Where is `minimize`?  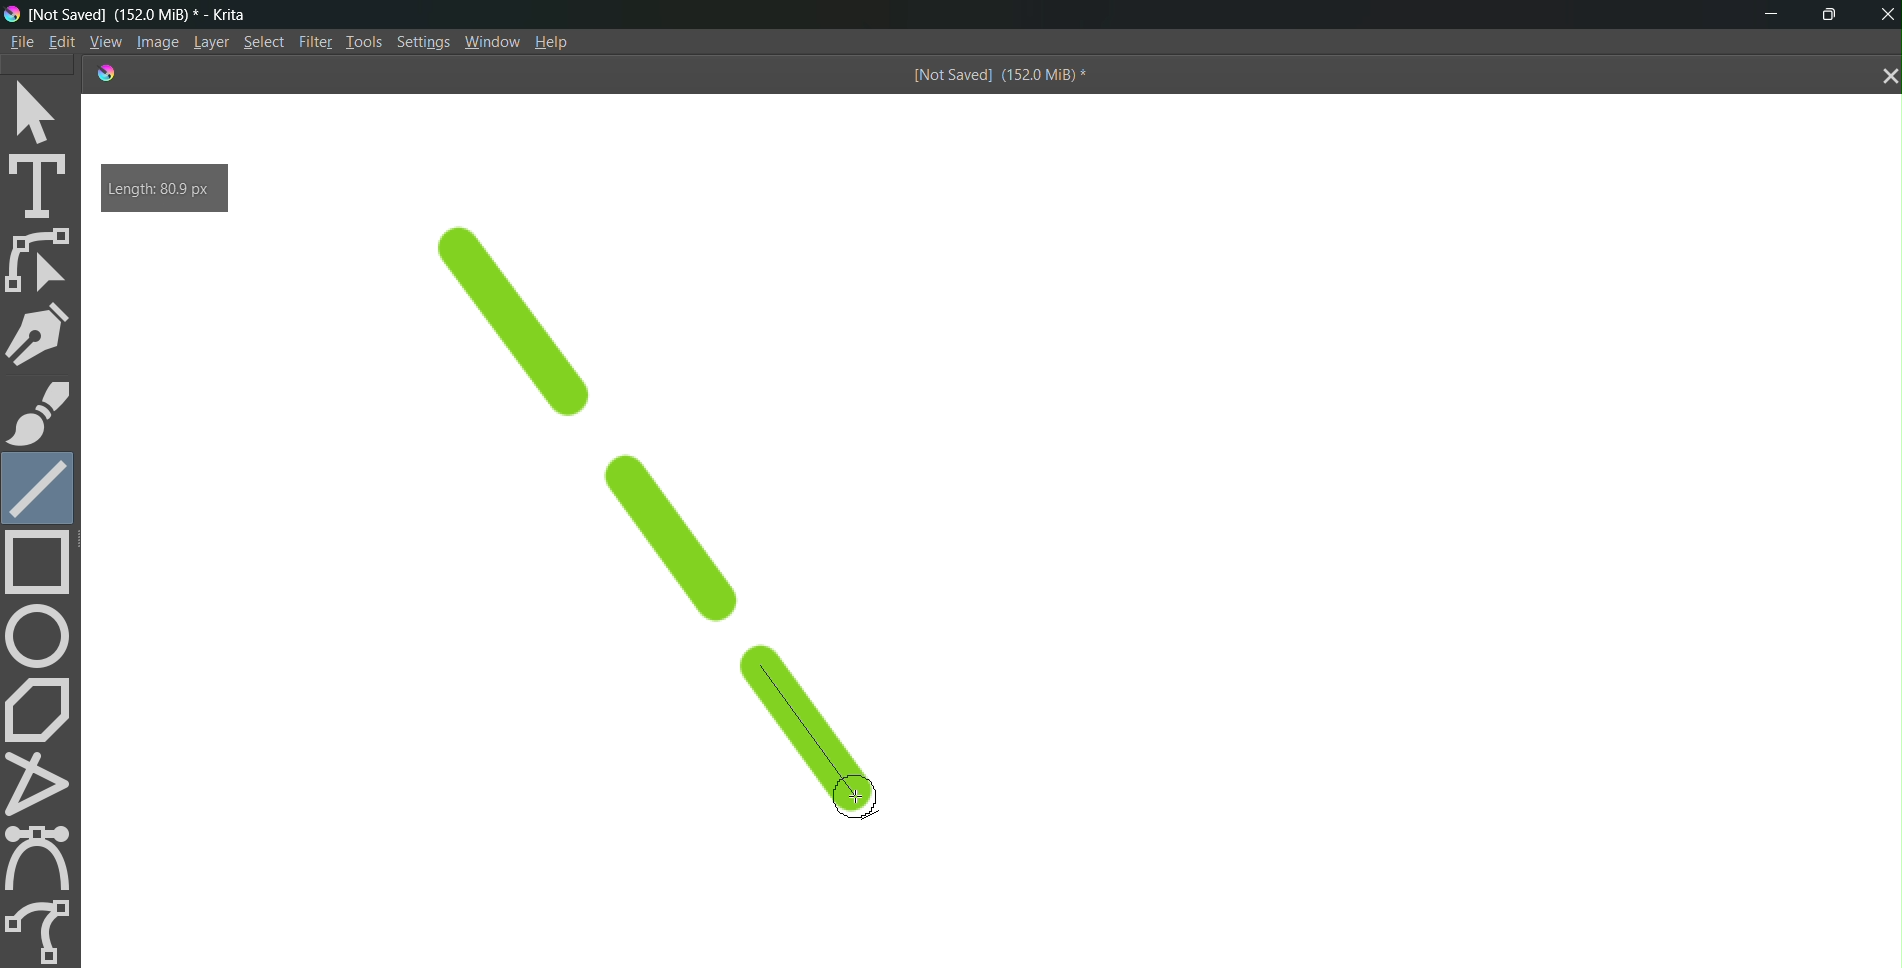 minimize is located at coordinates (1764, 16).